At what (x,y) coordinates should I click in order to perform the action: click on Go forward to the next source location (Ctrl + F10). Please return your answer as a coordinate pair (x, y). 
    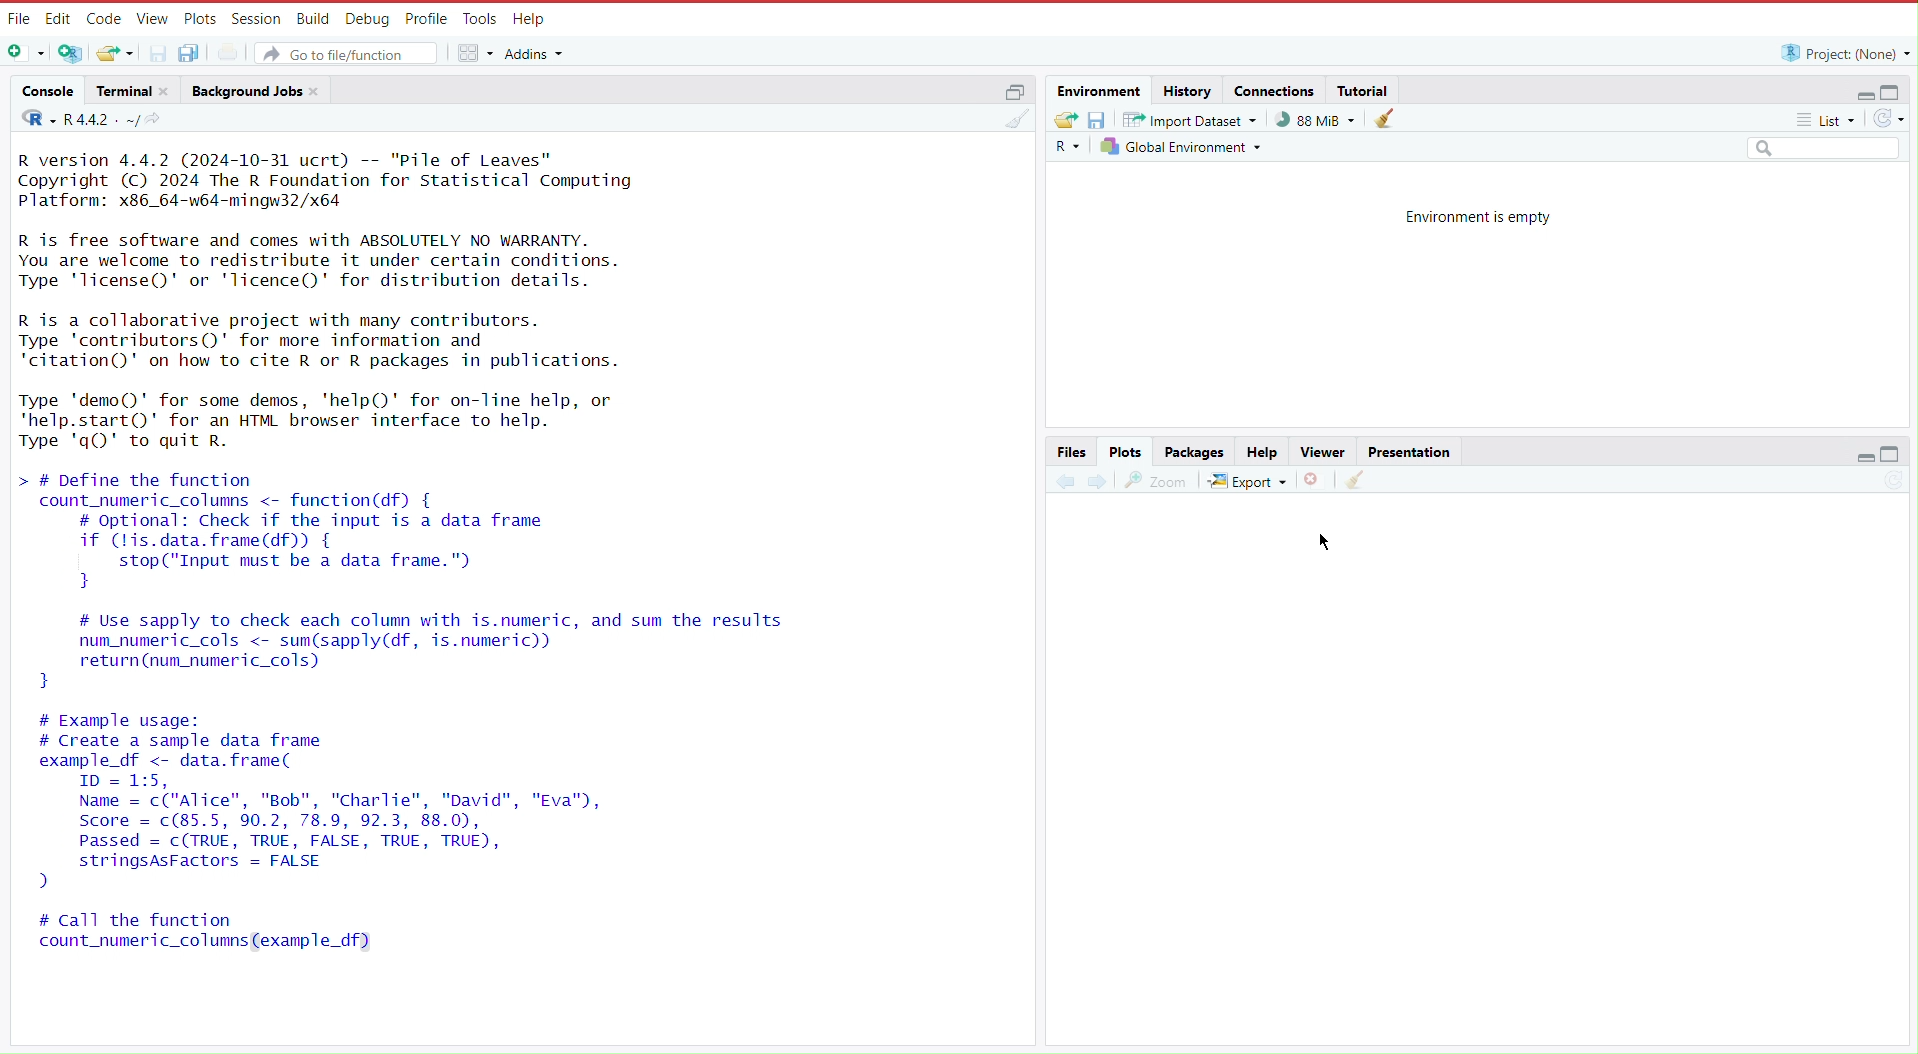
    Looking at the image, I should click on (1097, 478).